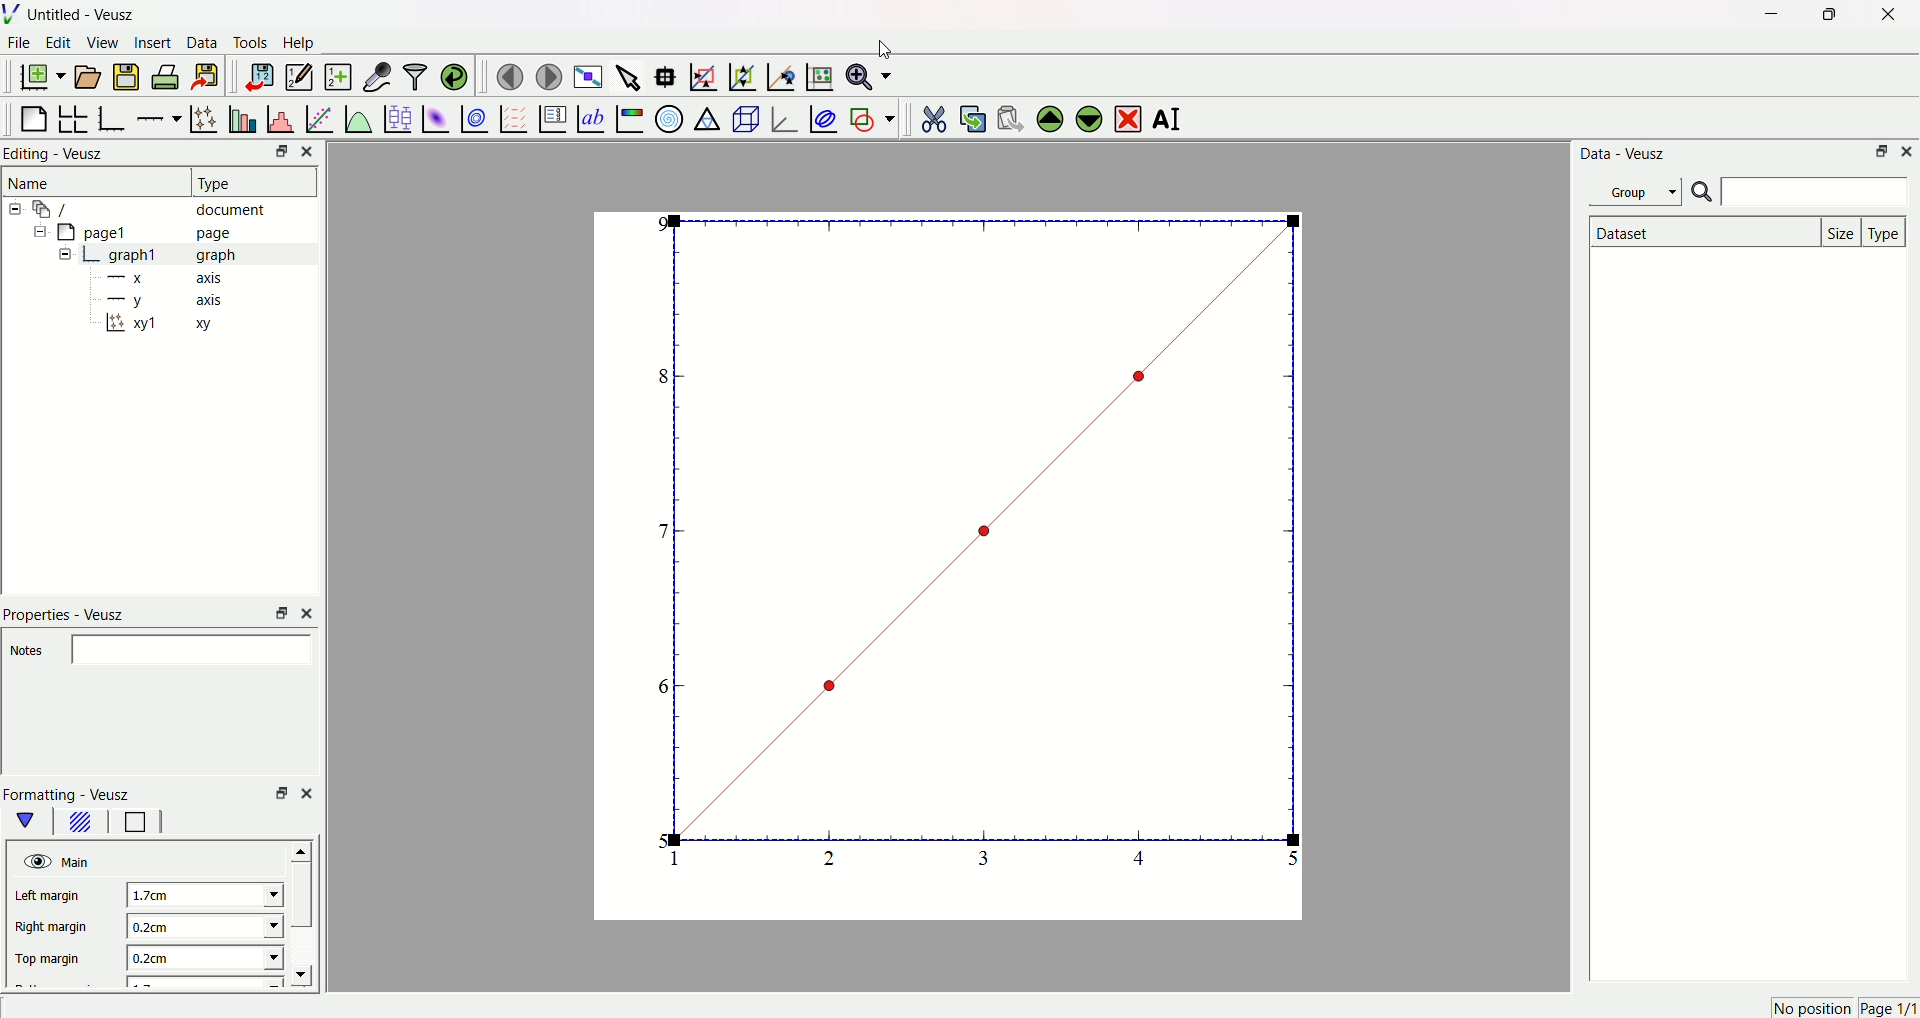 The height and width of the screenshot is (1018, 1920). I want to click on top margin, so click(52, 956).